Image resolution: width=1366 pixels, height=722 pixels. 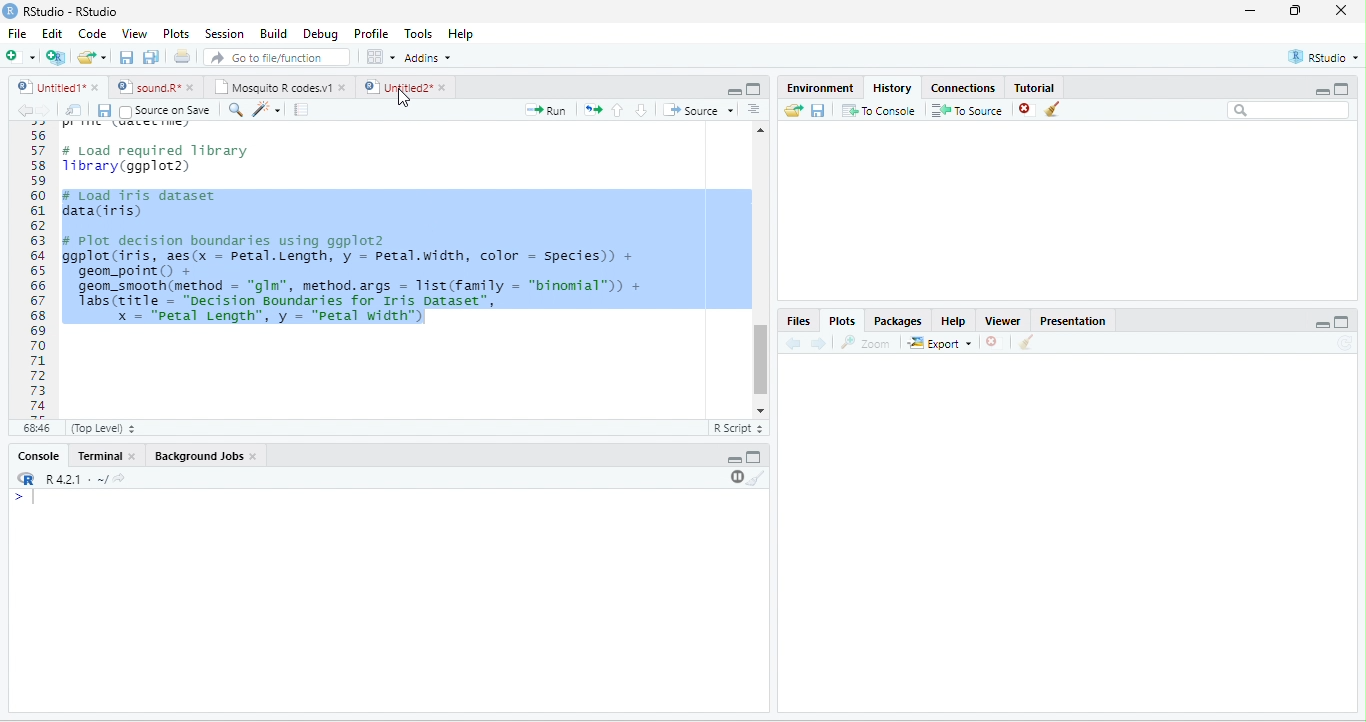 What do you see at coordinates (49, 87) in the screenshot?
I see `Untitled` at bounding box center [49, 87].